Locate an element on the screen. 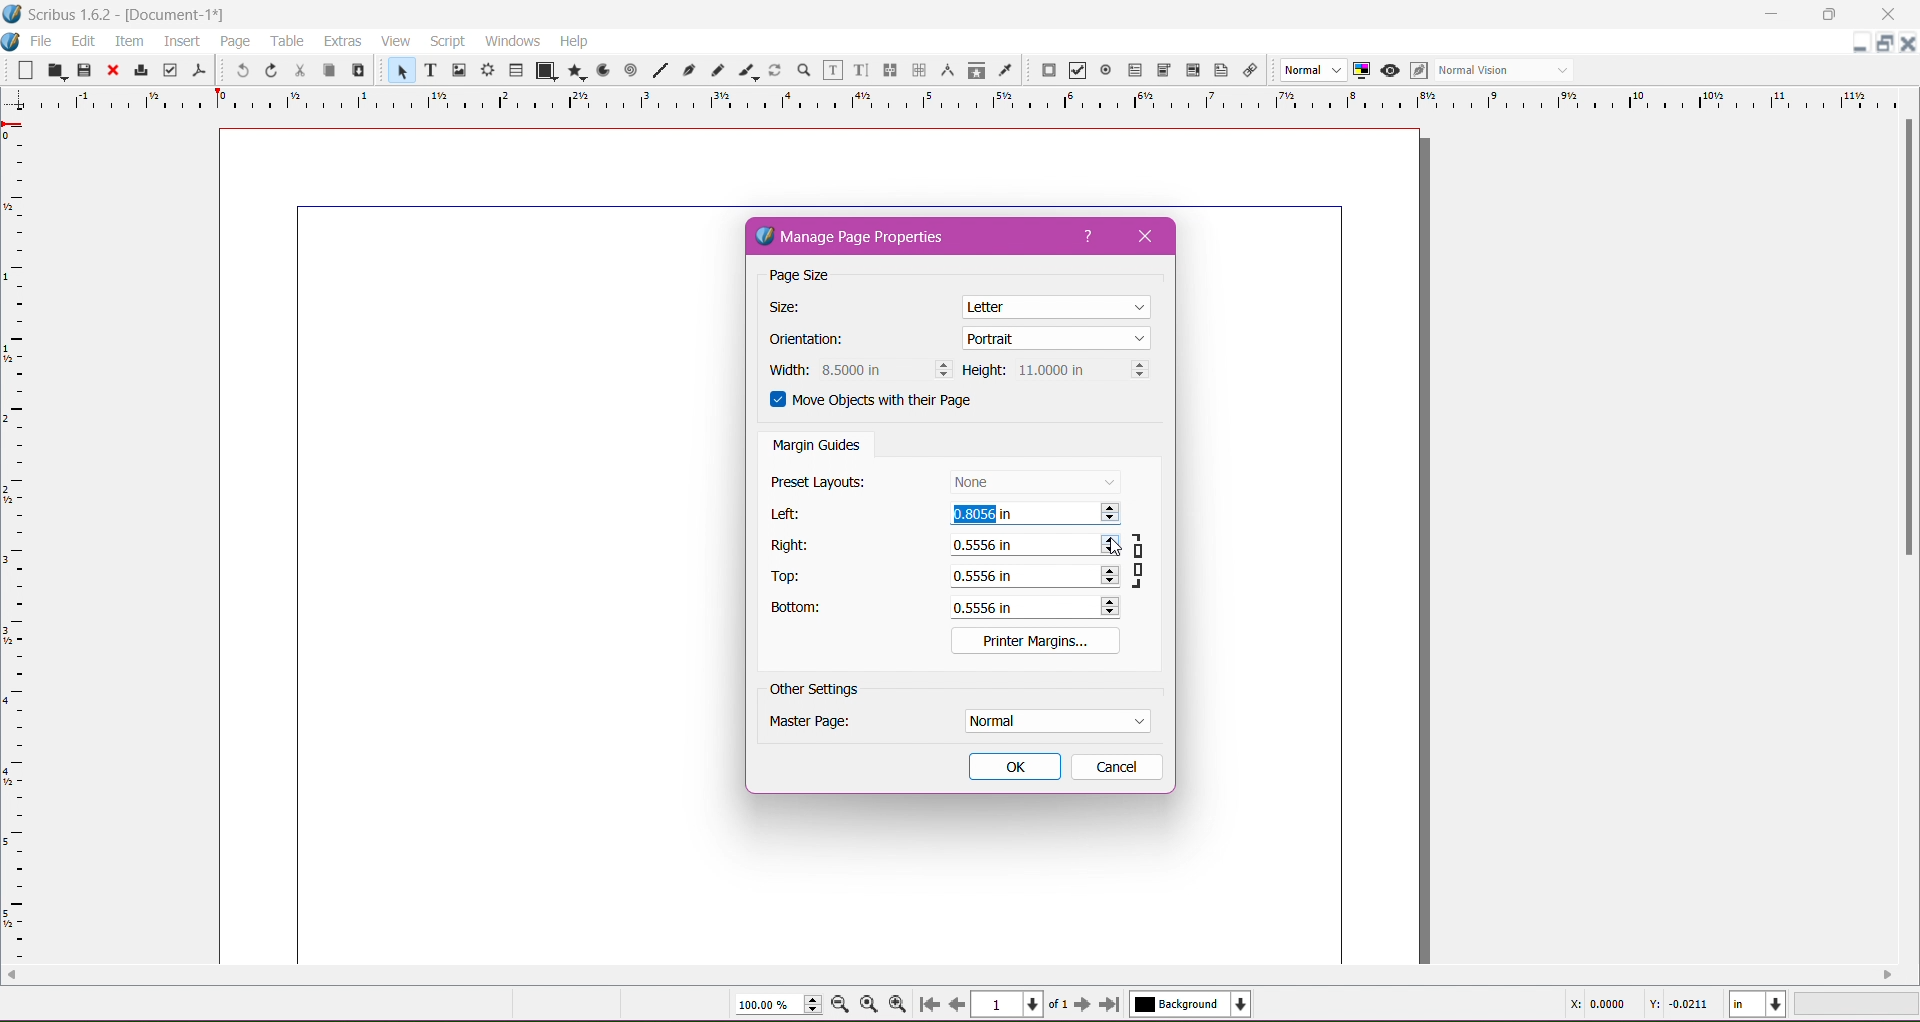 The width and height of the screenshot is (1920, 1022). Minimize Document is located at coordinates (1861, 43).